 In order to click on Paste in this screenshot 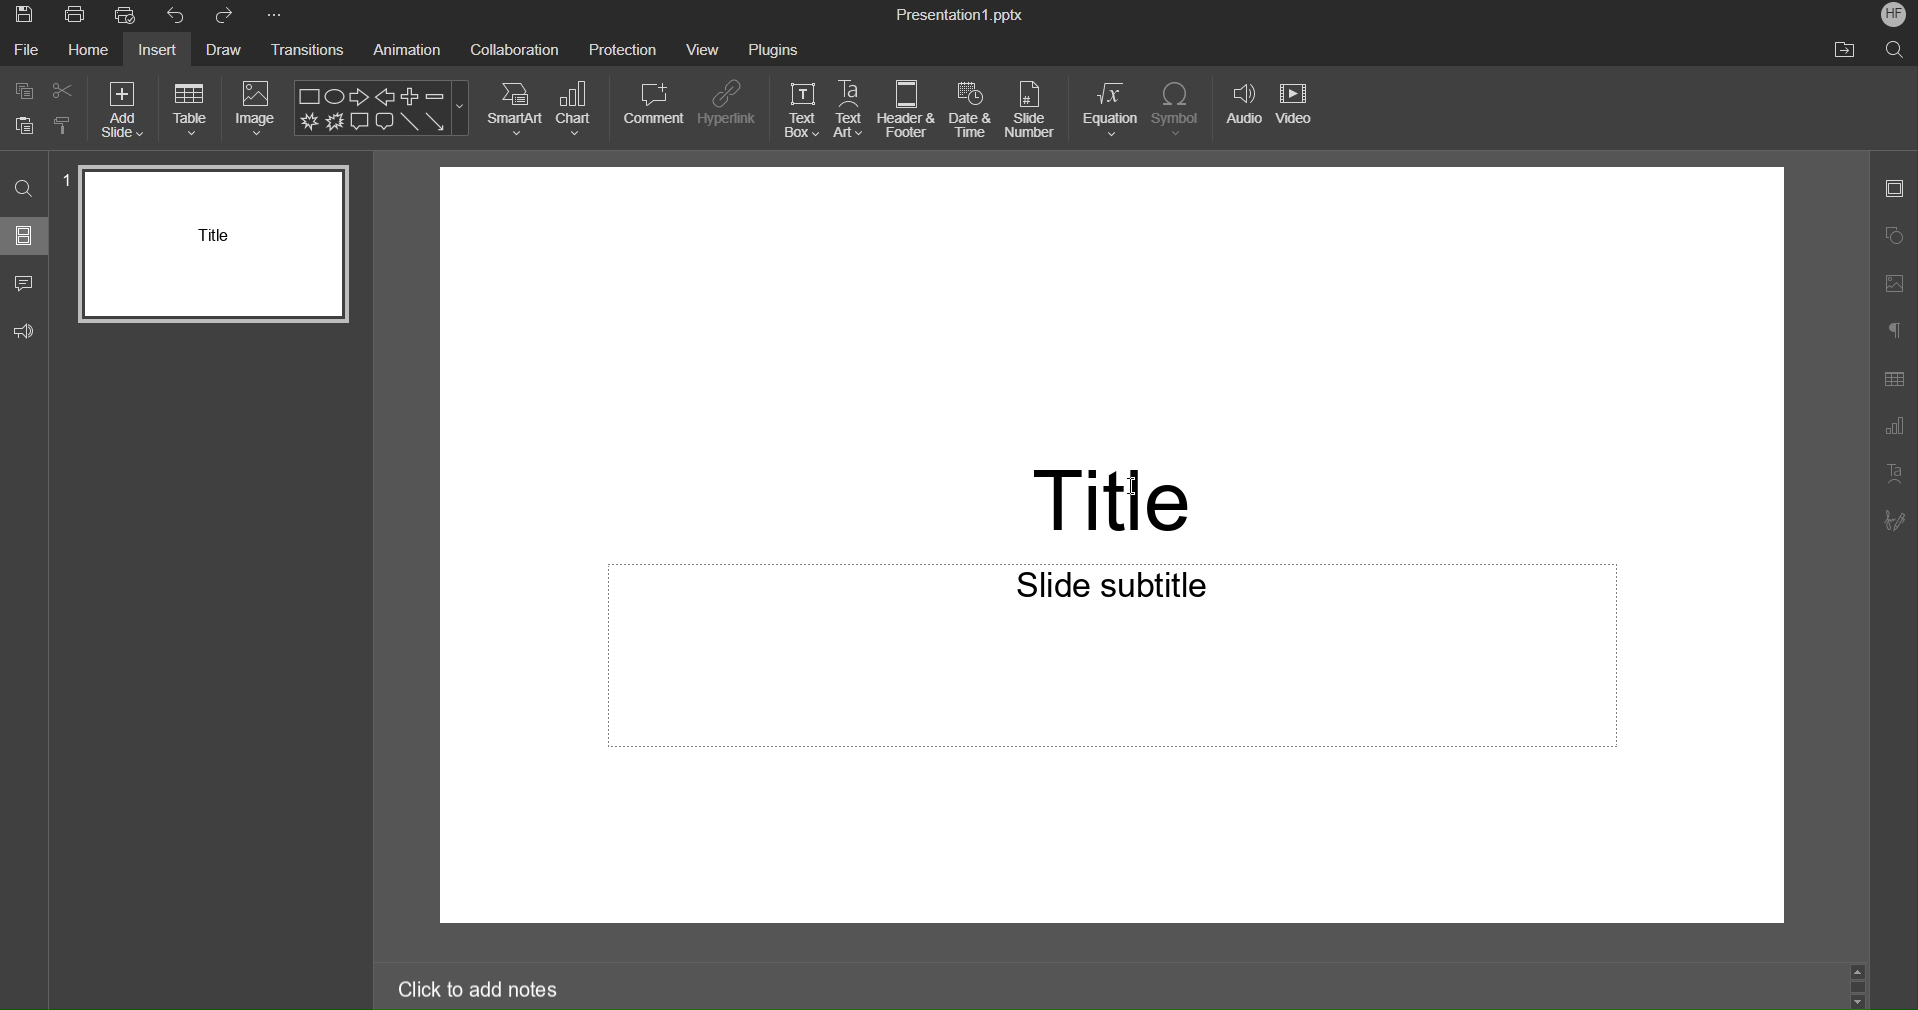, I will do `click(23, 128)`.